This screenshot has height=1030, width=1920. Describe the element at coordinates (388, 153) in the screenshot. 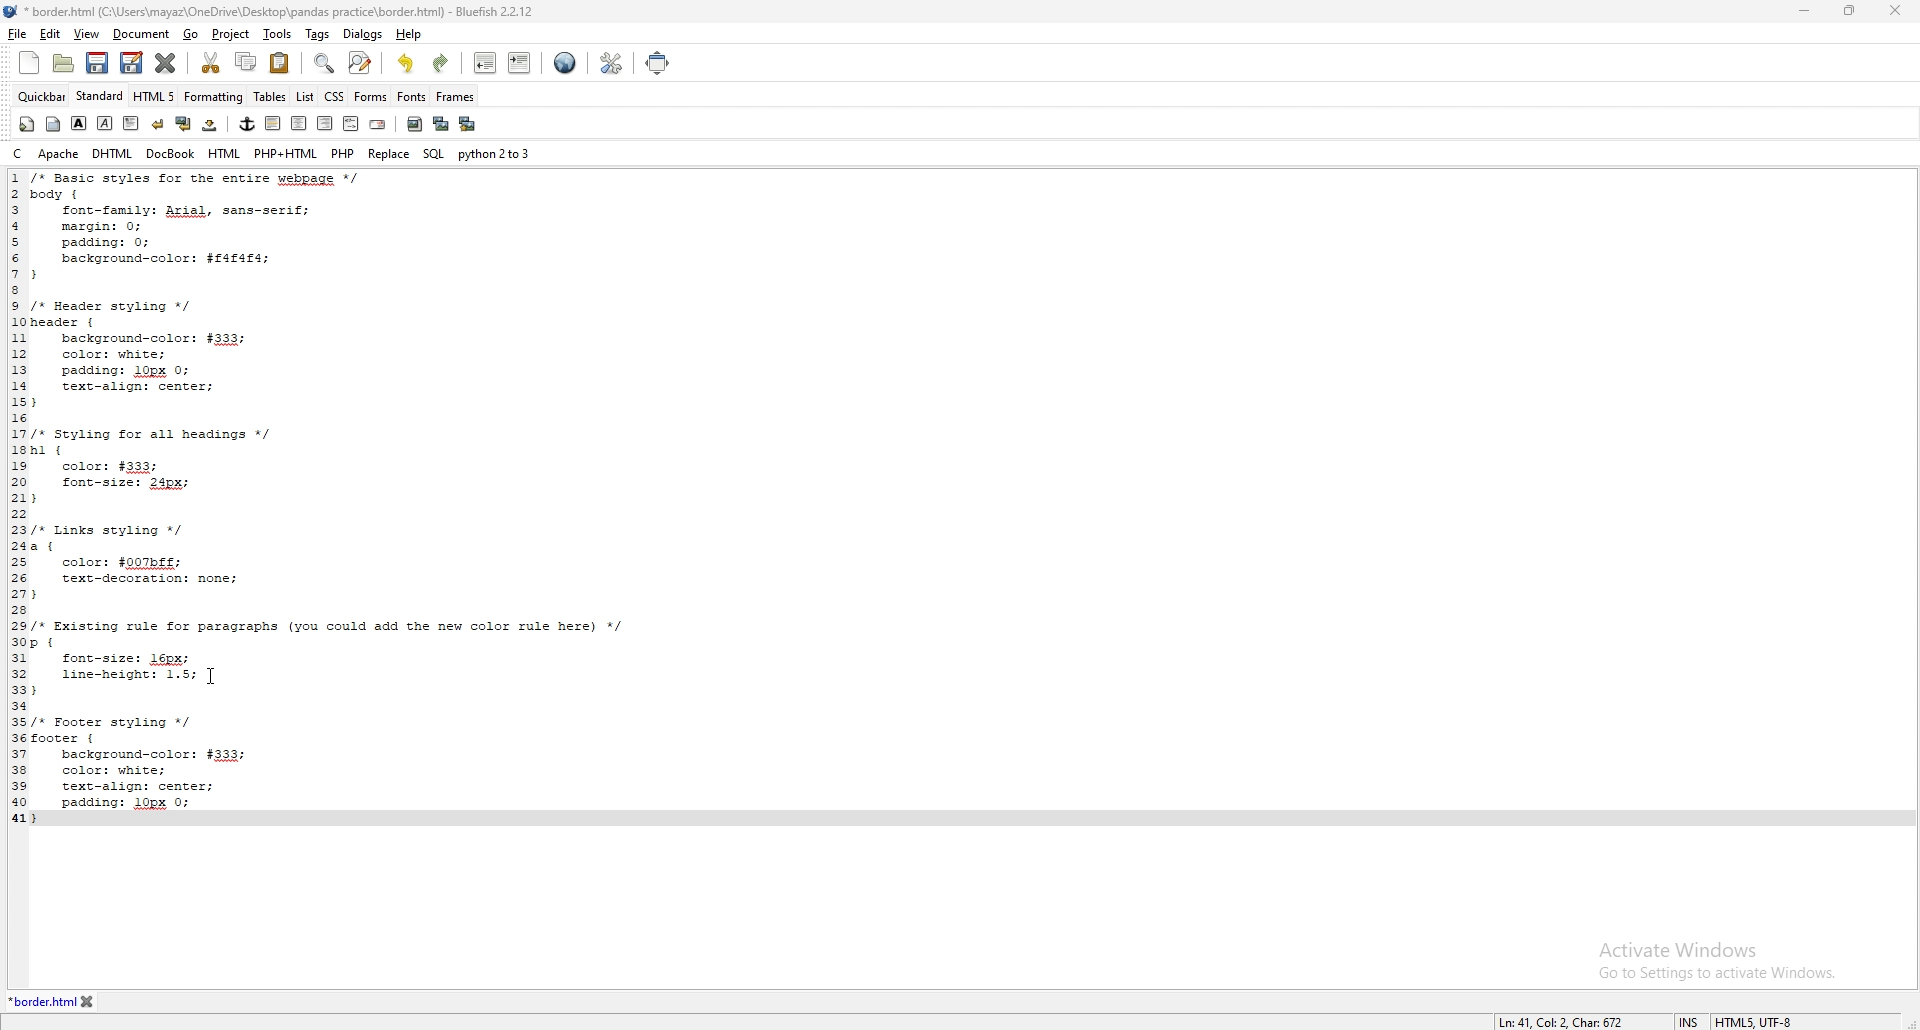

I see `replace` at that location.